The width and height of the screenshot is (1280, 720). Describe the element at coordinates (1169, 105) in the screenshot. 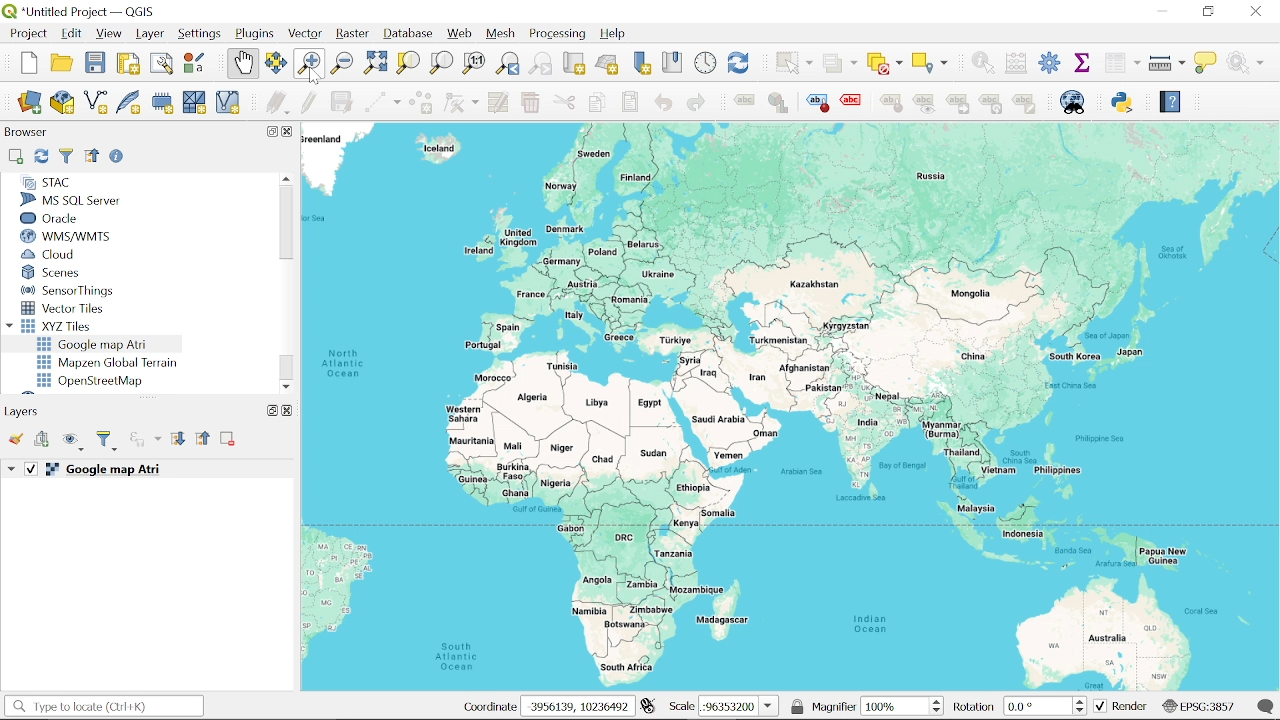

I see `Help` at that location.